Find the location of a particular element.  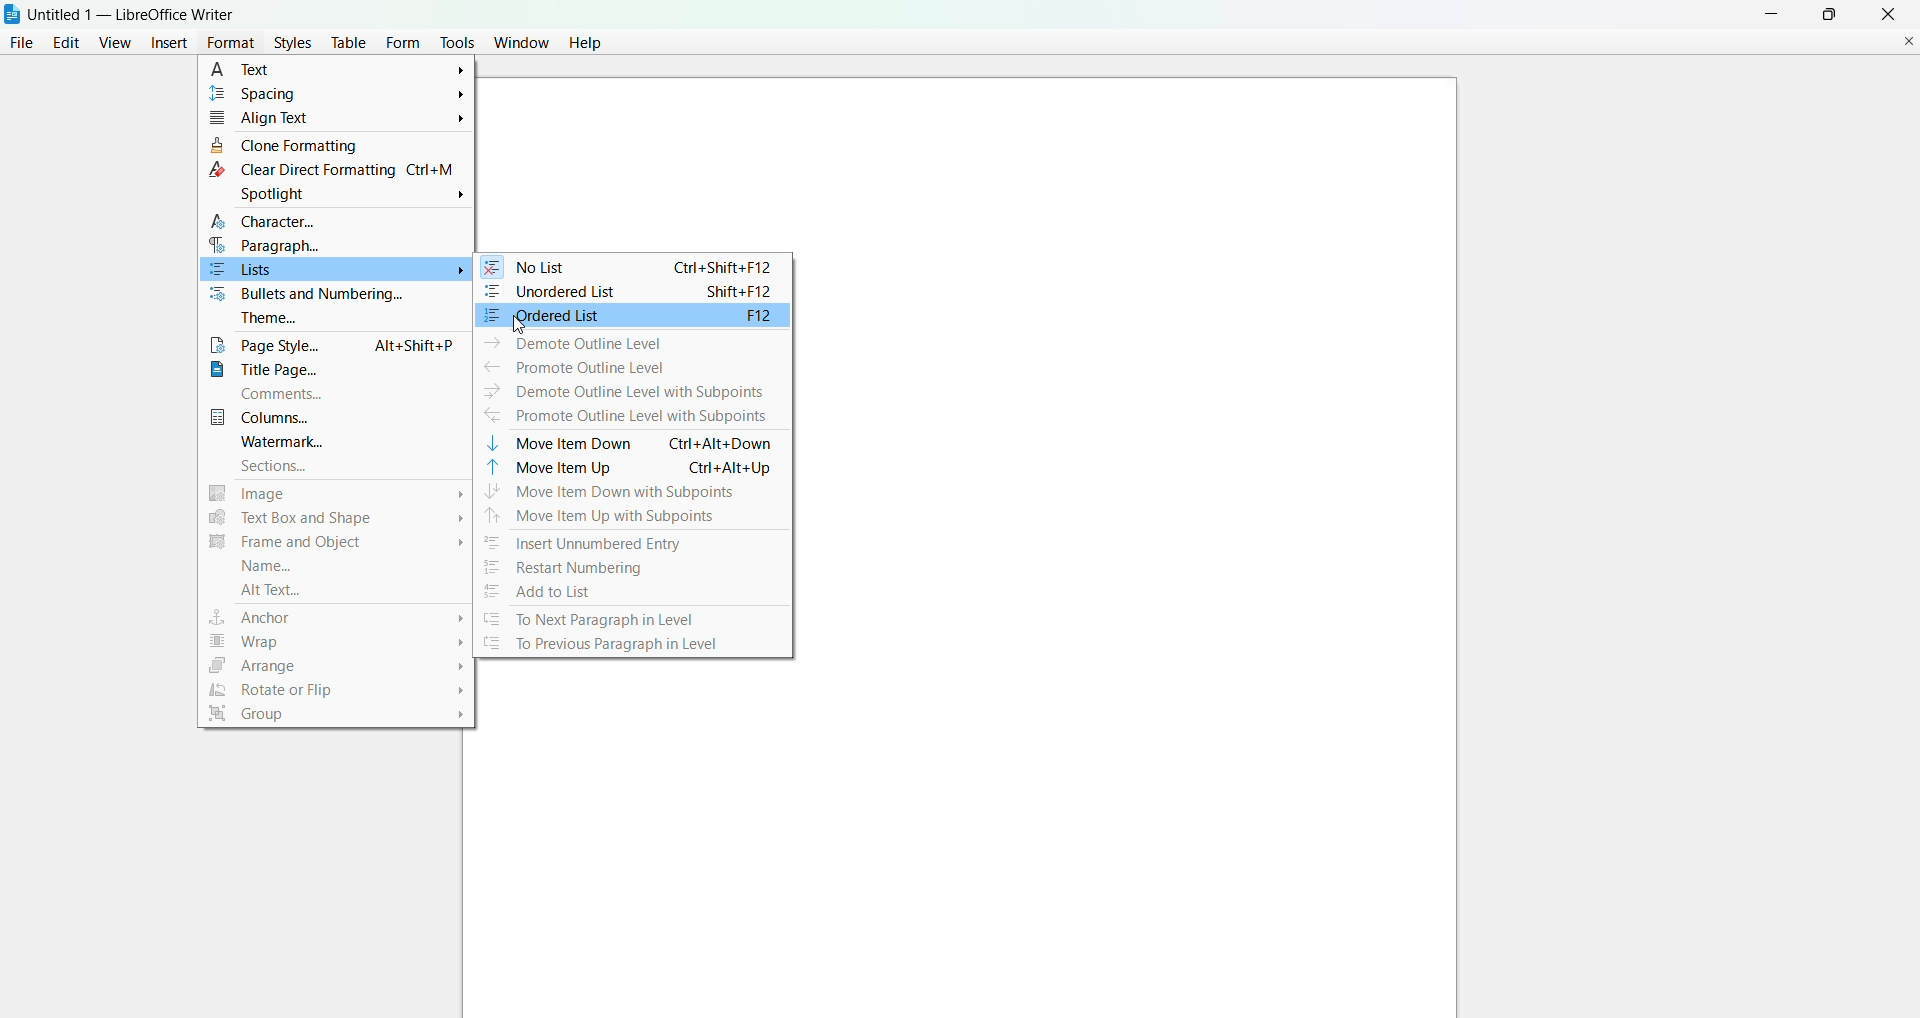

format is located at coordinates (226, 40).